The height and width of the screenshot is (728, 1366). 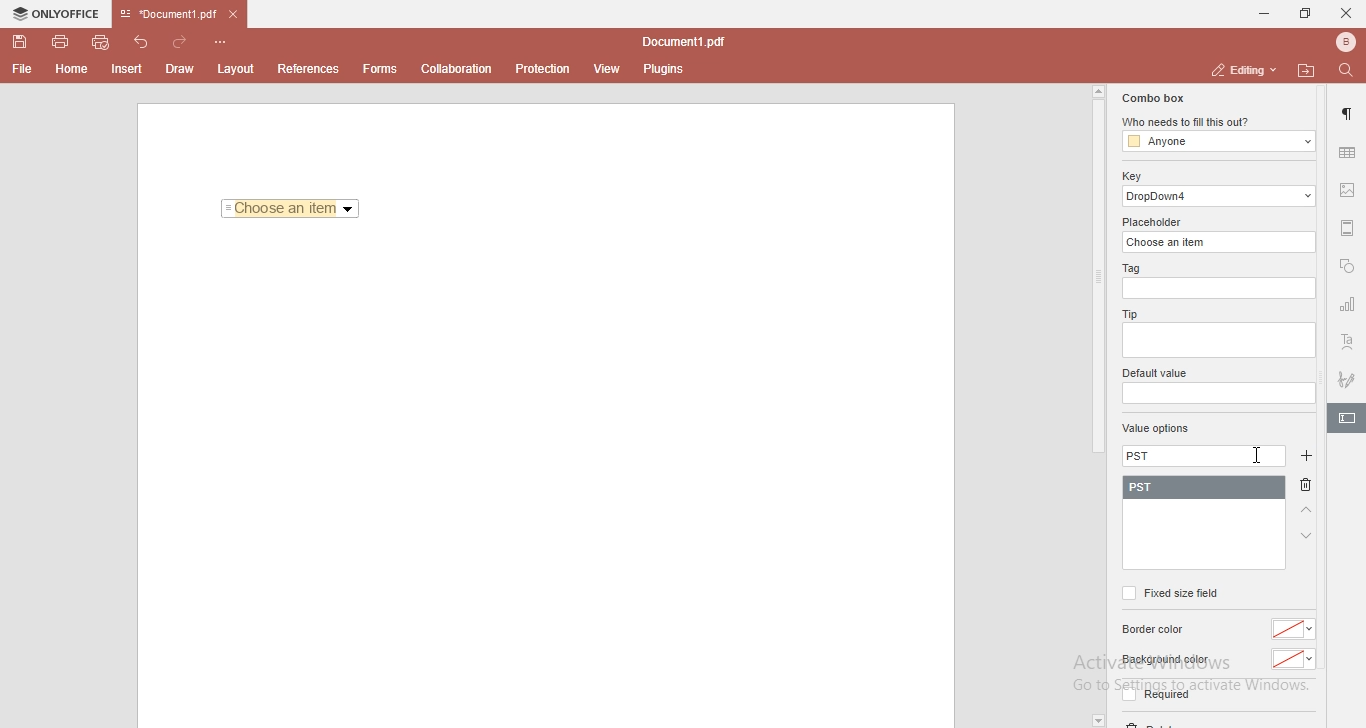 I want to click on tag, so click(x=1129, y=269).